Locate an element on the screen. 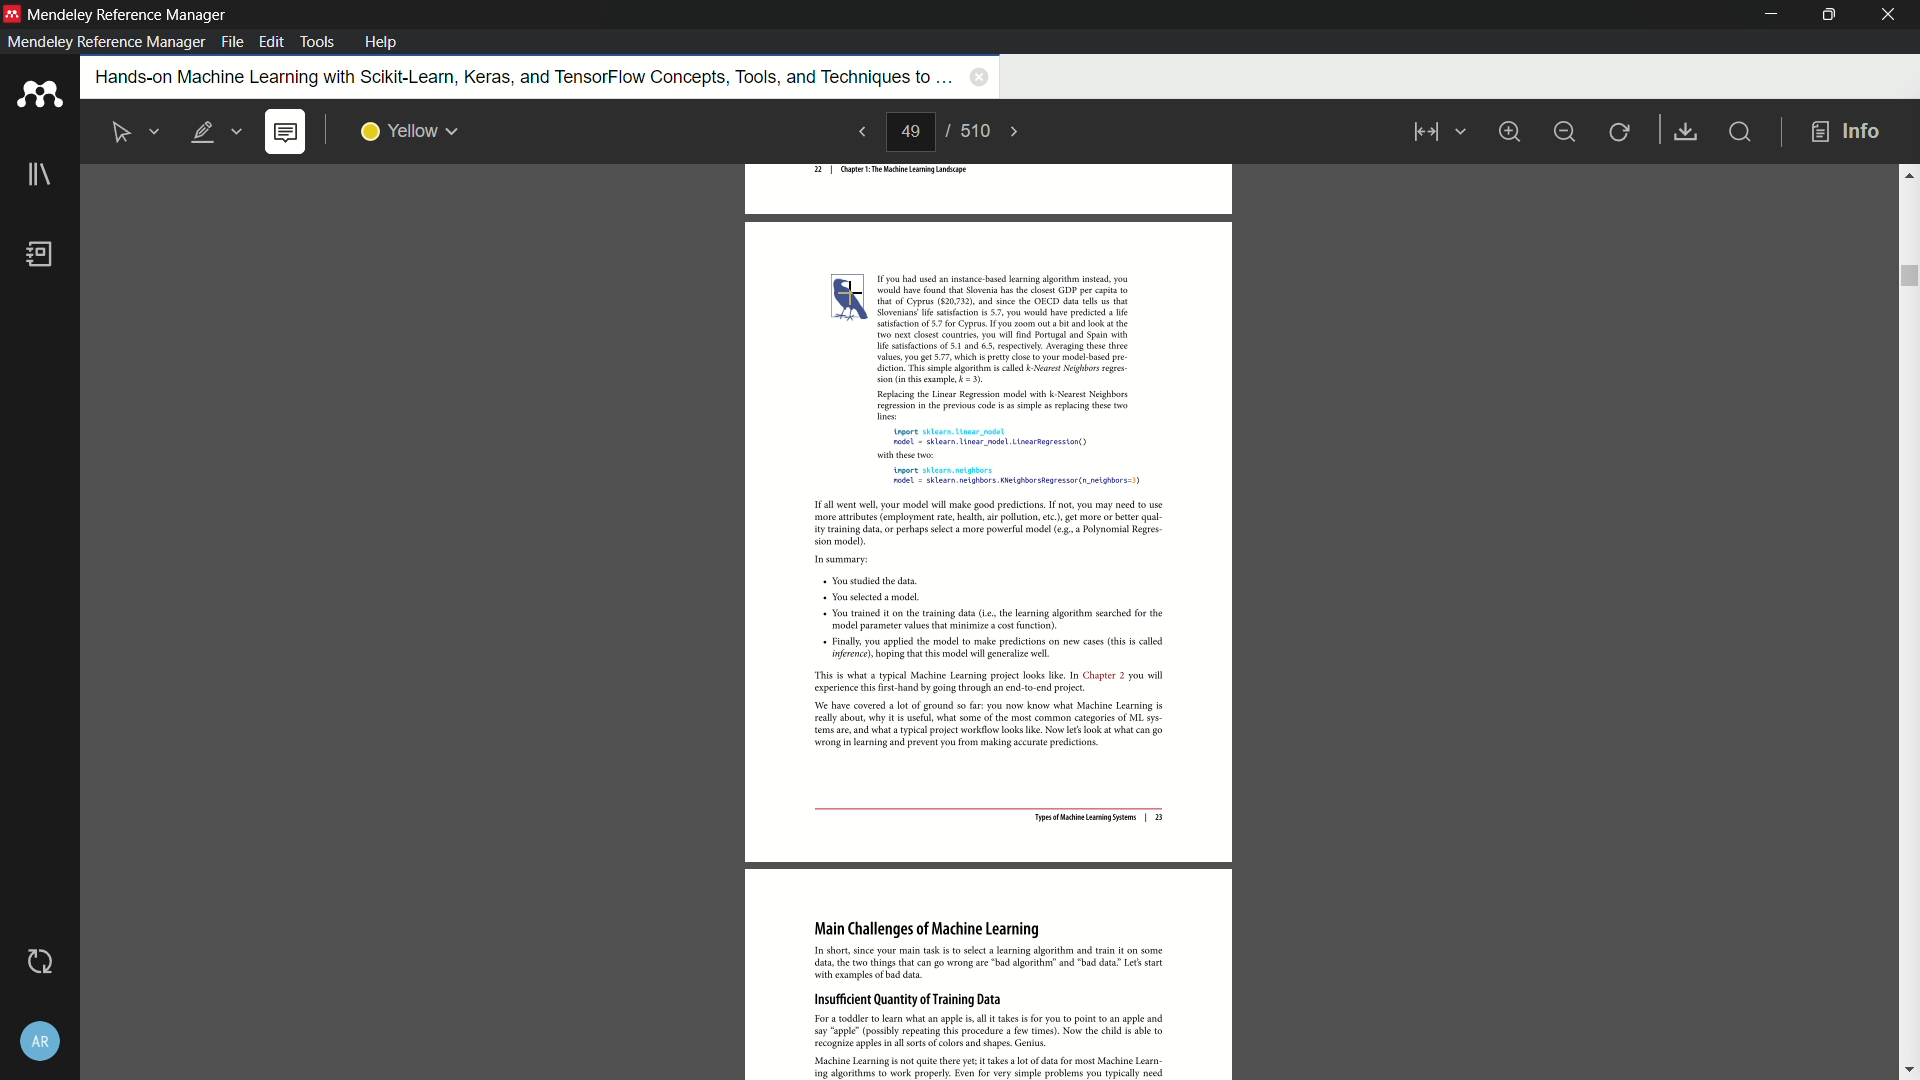 The image size is (1920, 1080). account and help is located at coordinates (38, 1041).